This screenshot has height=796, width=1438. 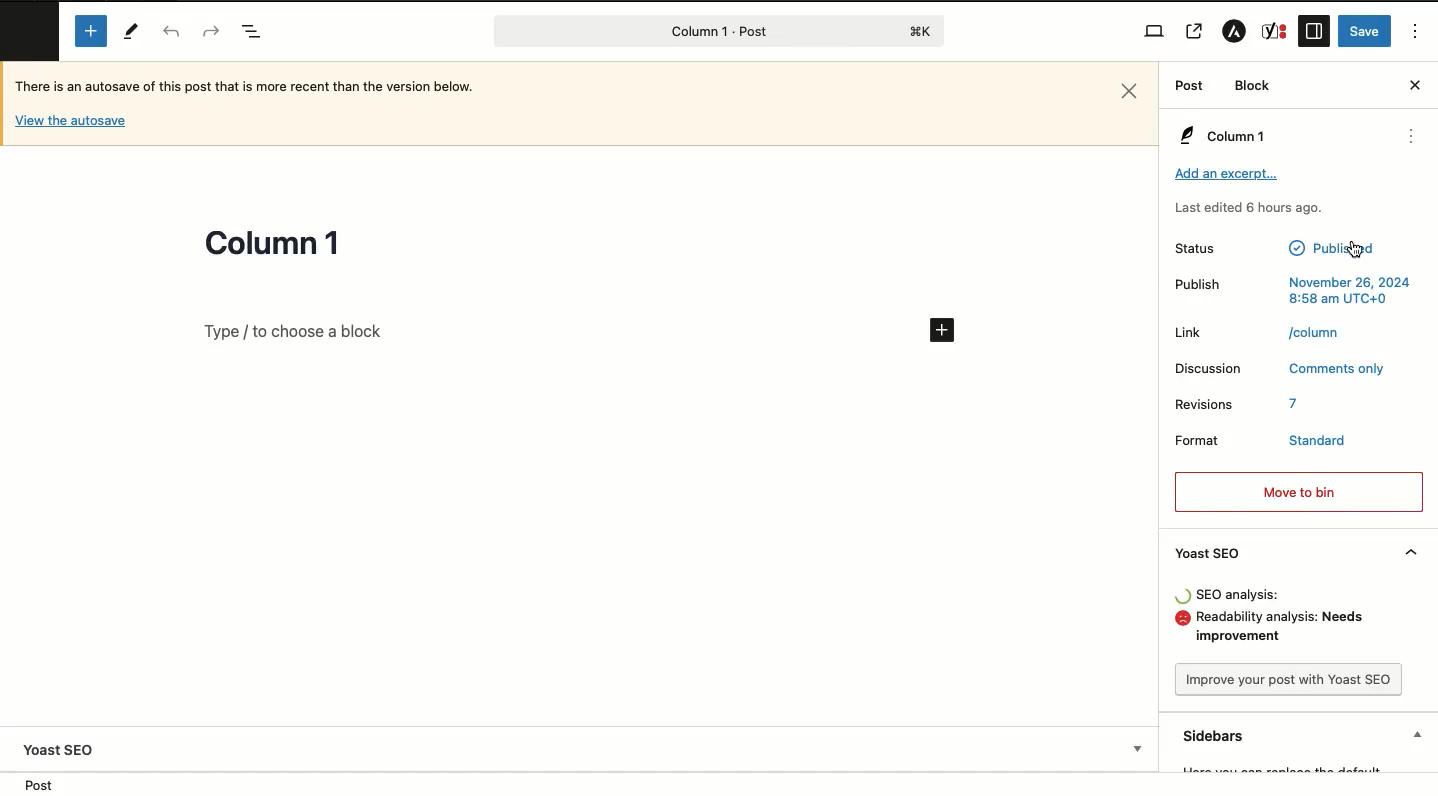 What do you see at coordinates (1414, 138) in the screenshot?
I see `more` at bounding box center [1414, 138].